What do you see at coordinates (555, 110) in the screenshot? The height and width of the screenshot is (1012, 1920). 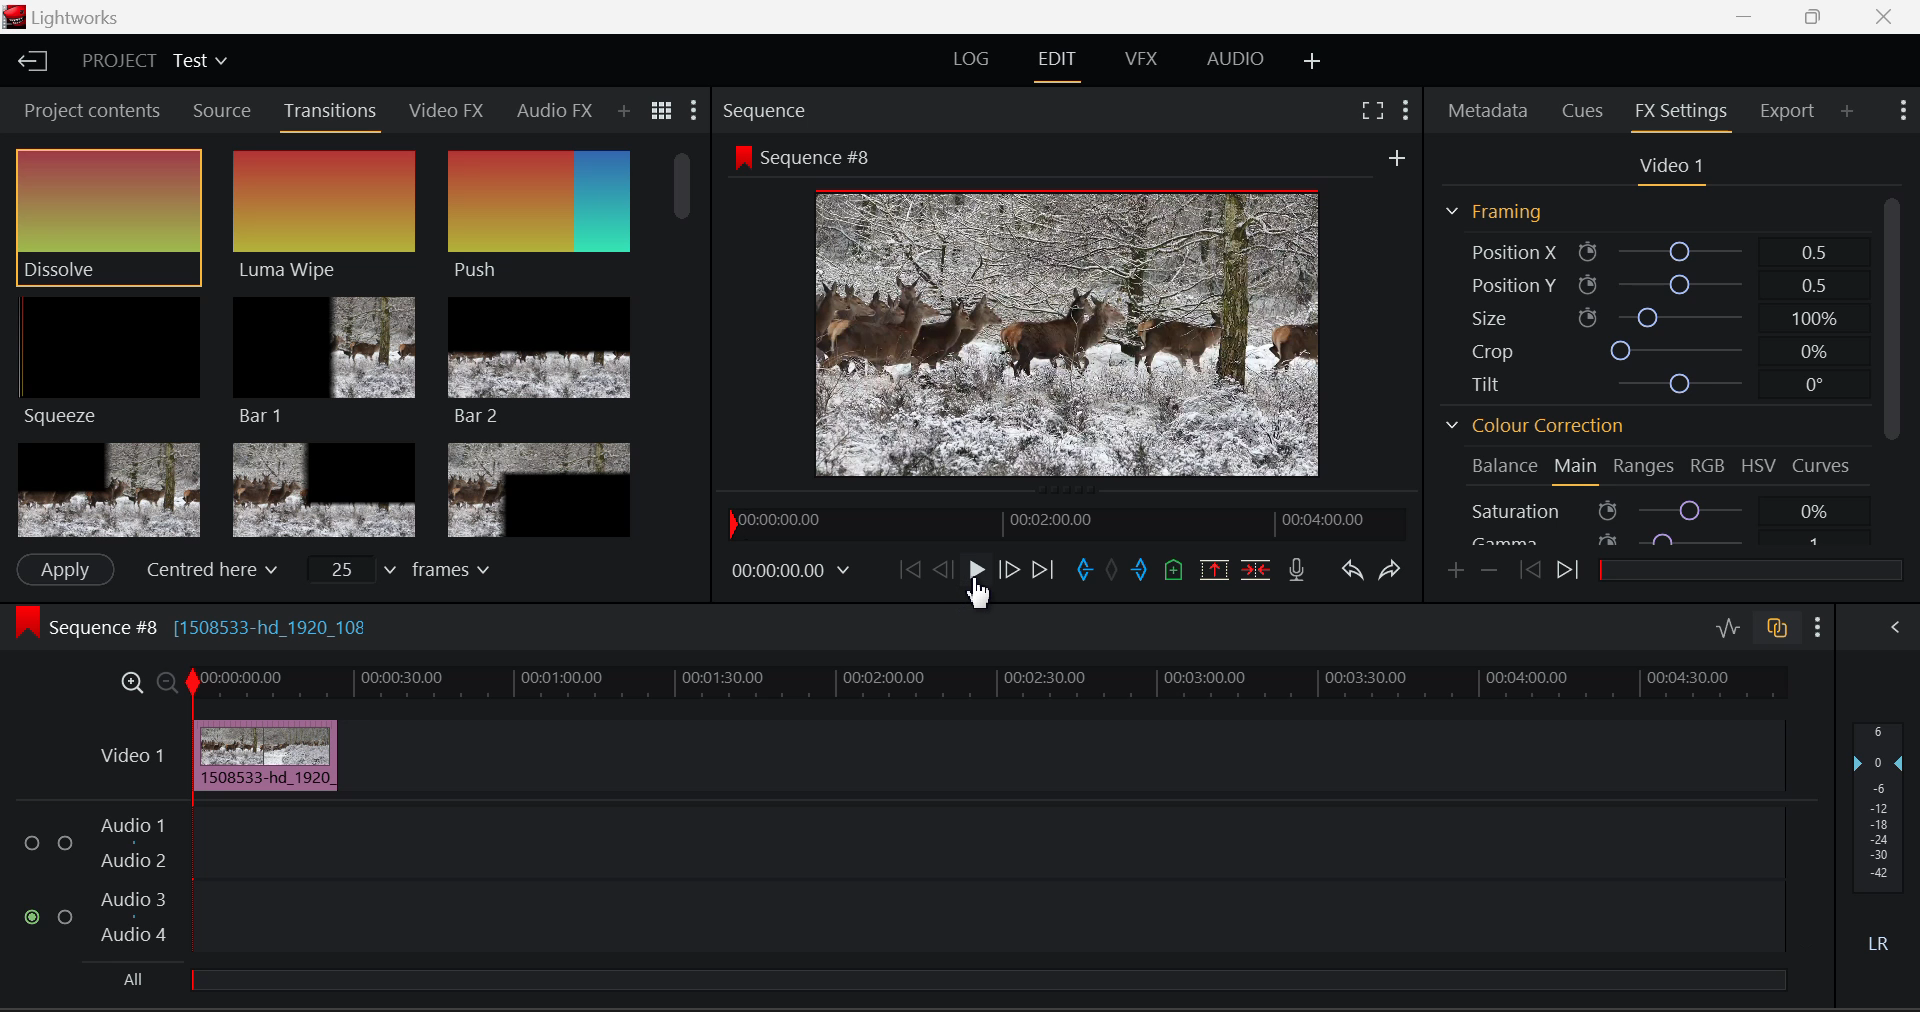 I see `Audio FX` at bounding box center [555, 110].